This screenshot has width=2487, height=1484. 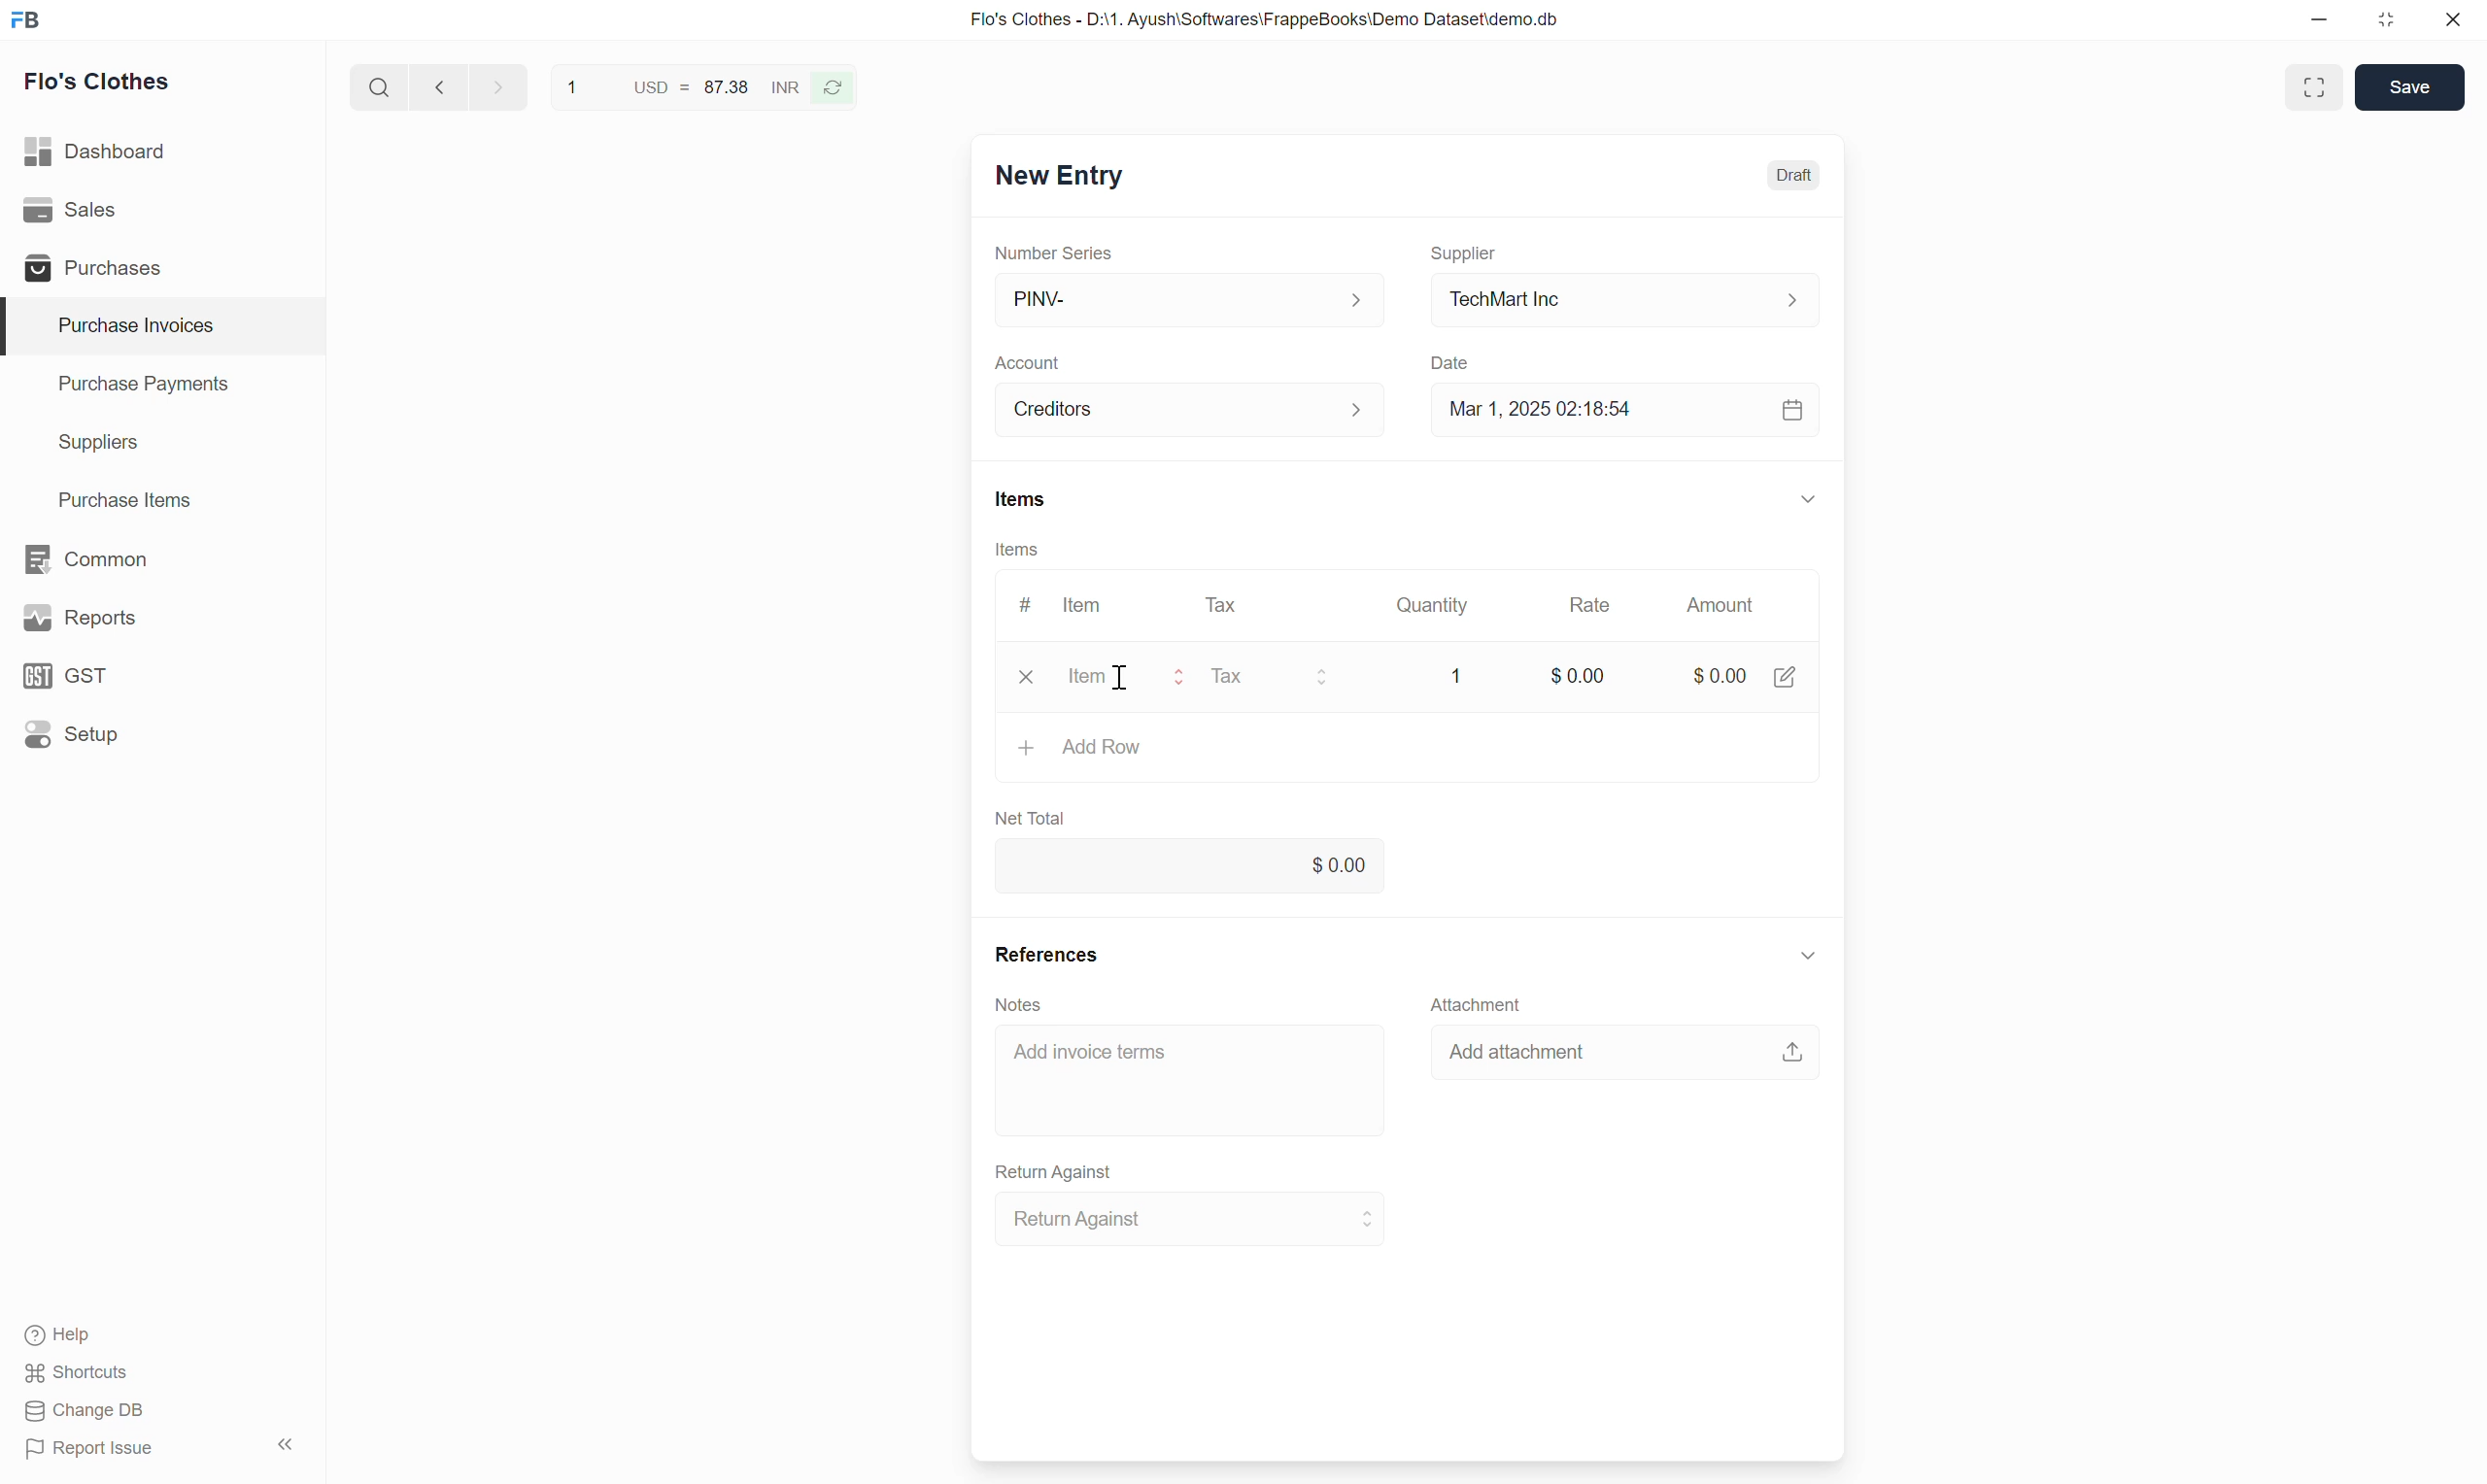 What do you see at coordinates (2386, 20) in the screenshot?
I see `Change dimension` at bounding box center [2386, 20].